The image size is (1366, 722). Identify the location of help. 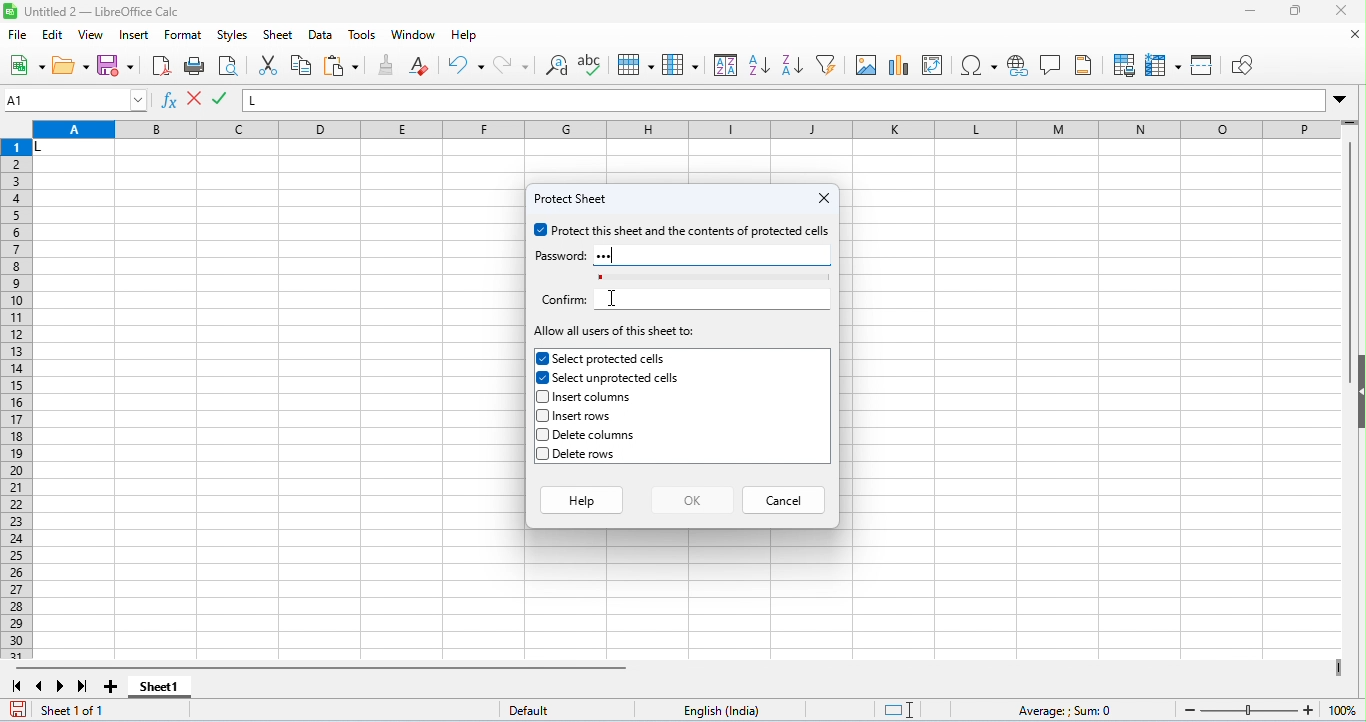
(580, 498).